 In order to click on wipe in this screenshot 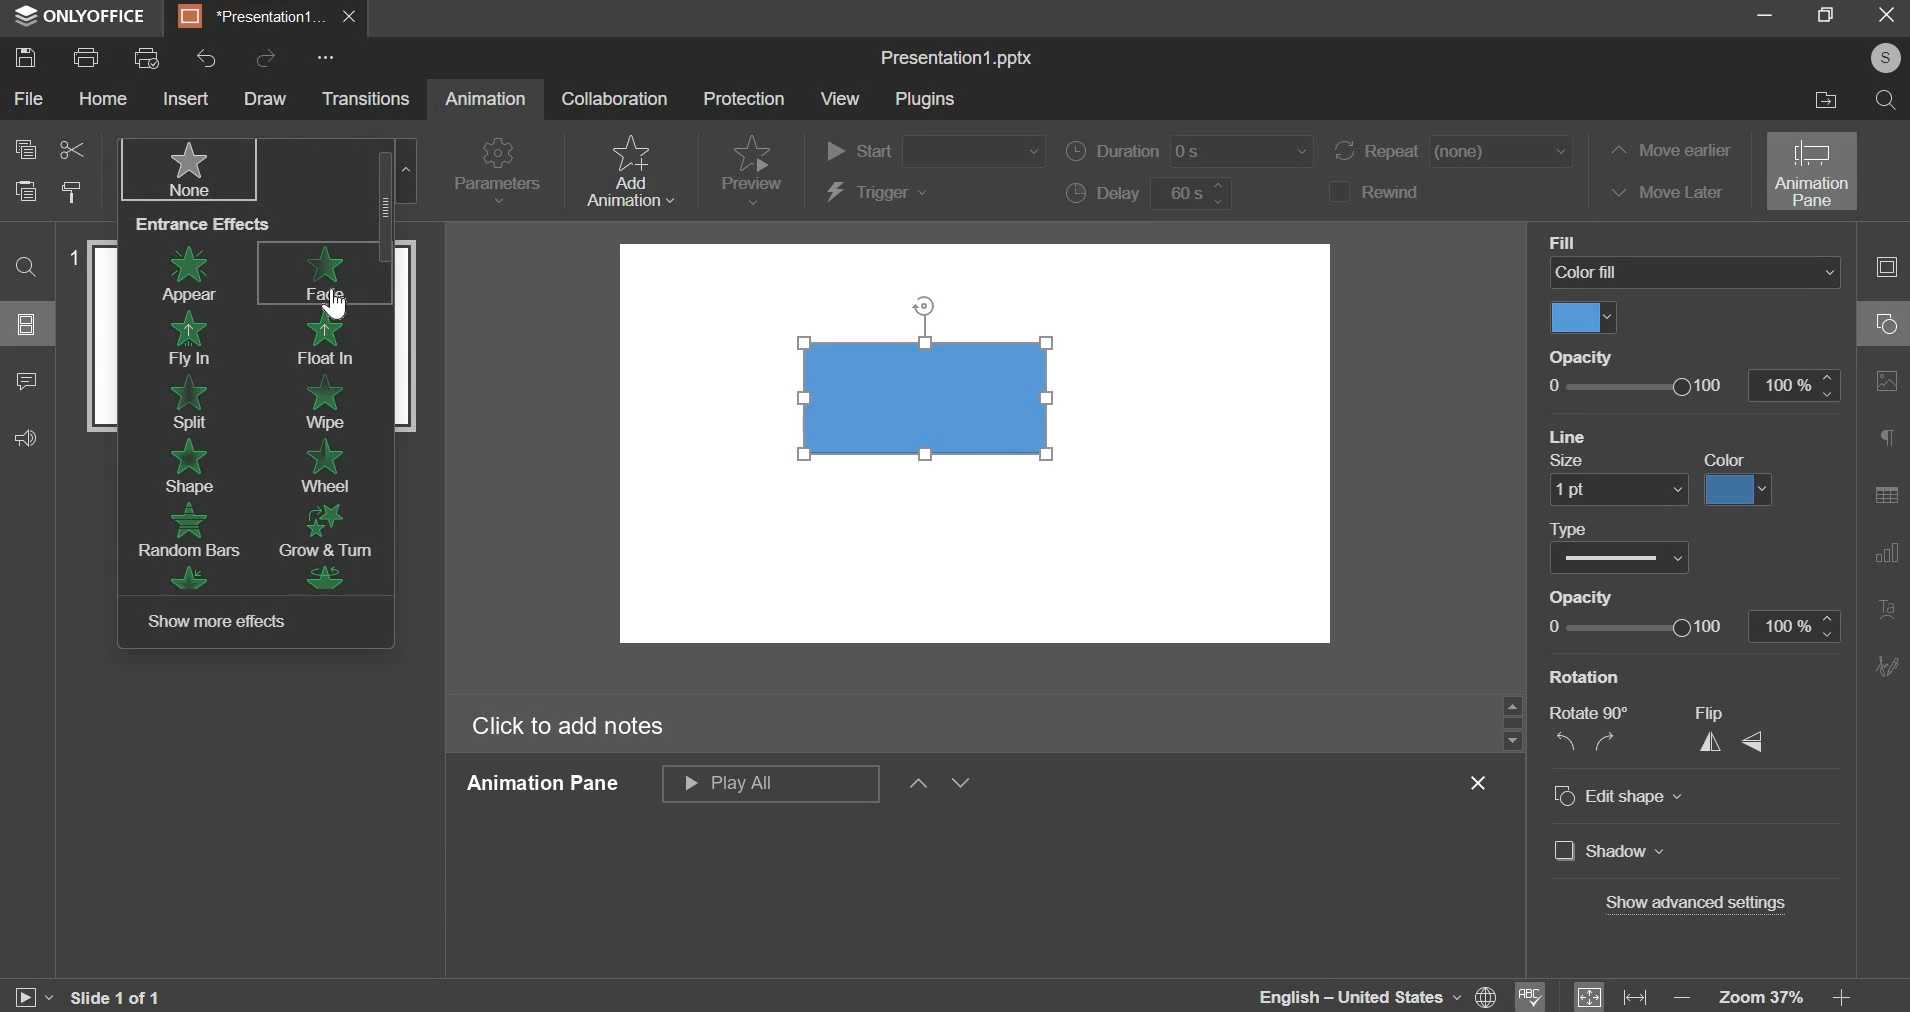, I will do `click(333, 401)`.